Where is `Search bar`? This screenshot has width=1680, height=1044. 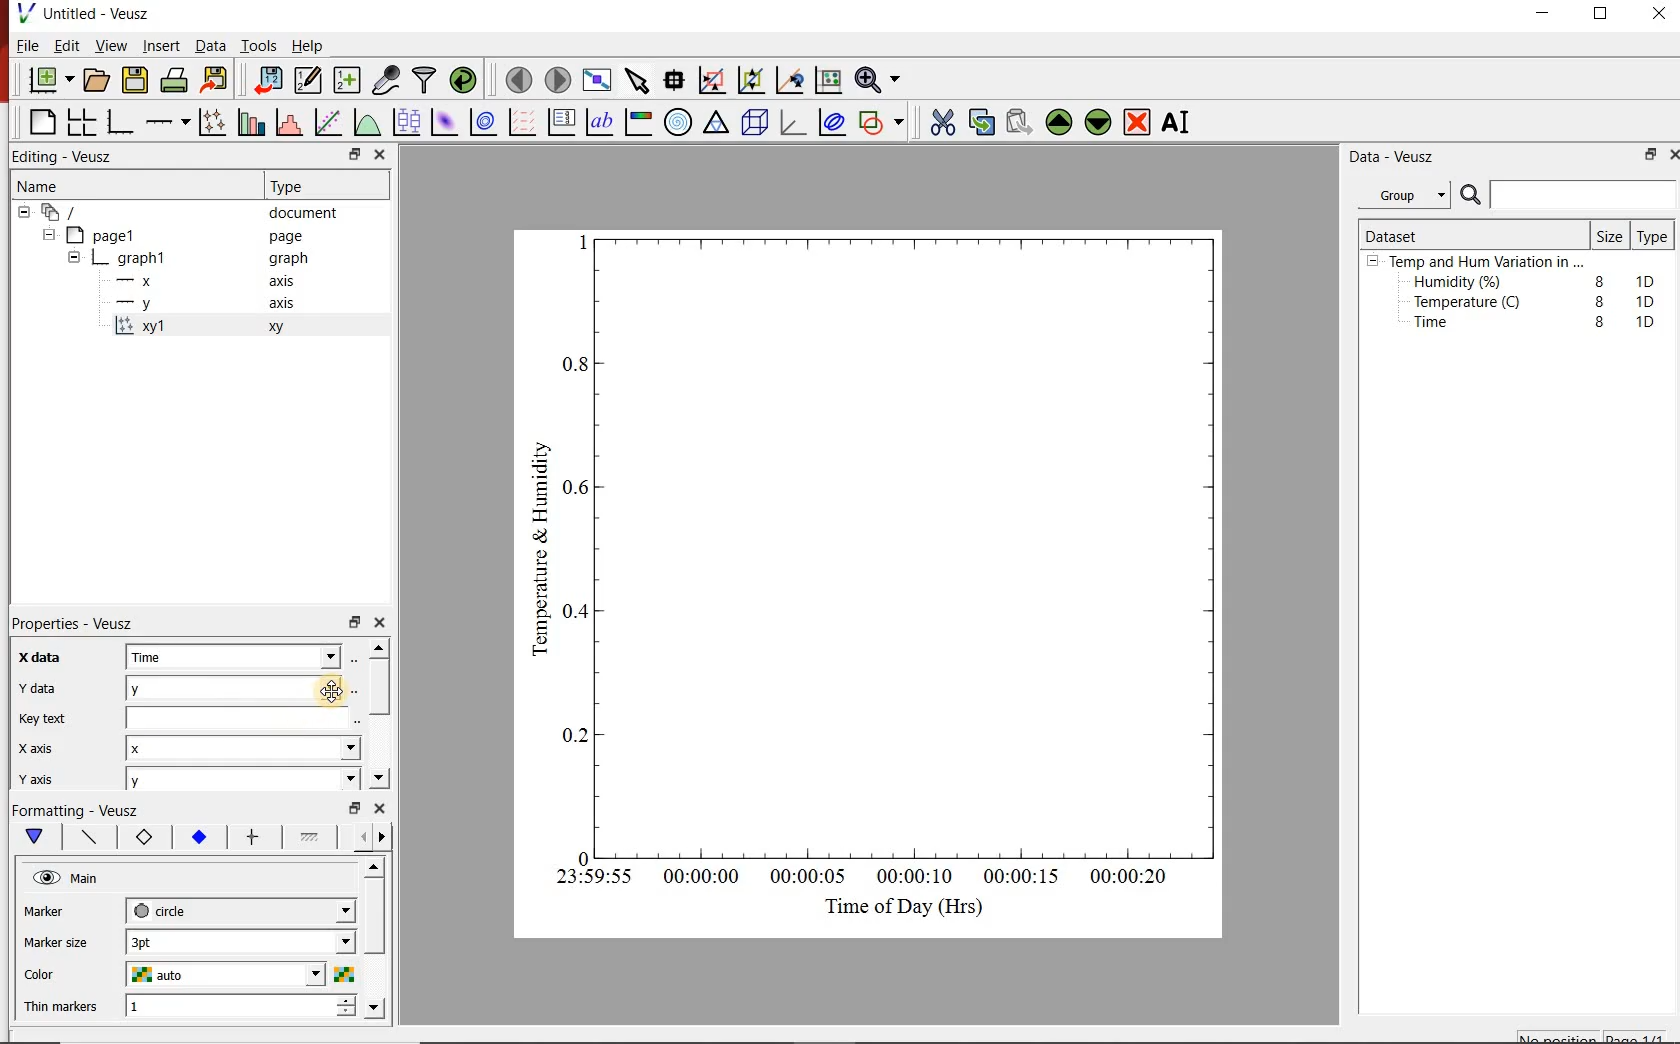
Search bar is located at coordinates (1568, 195).